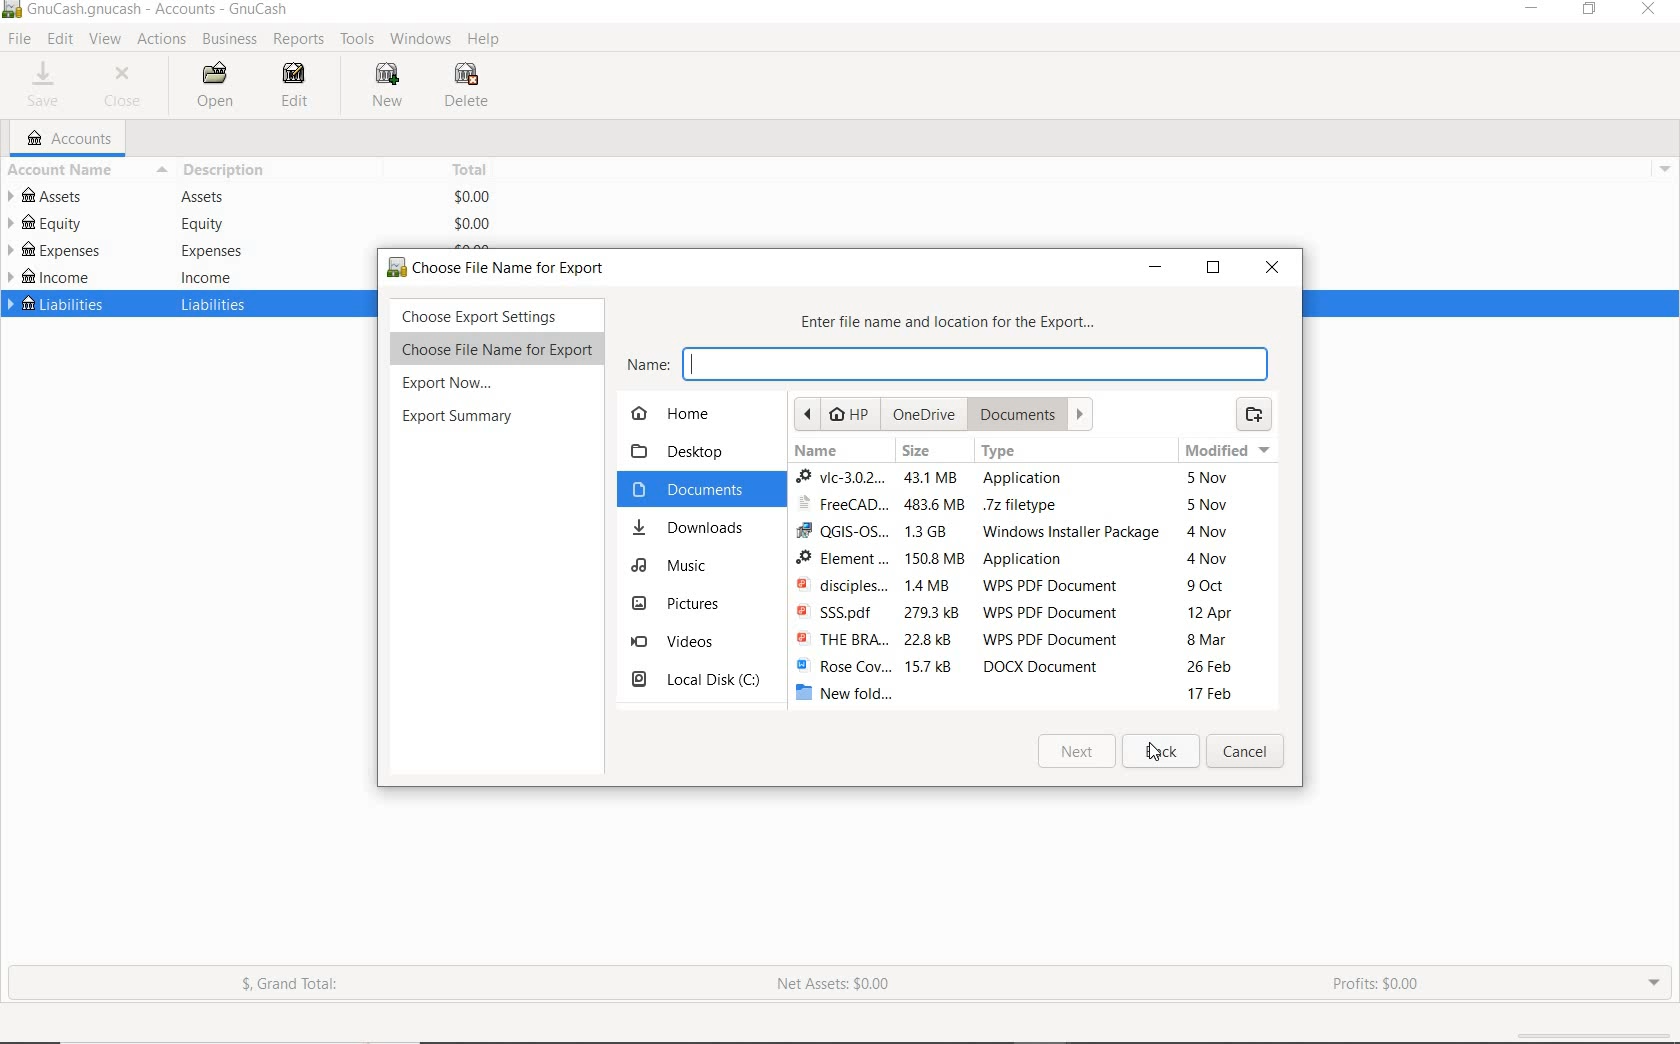  What do you see at coordinates (1068, 565) in the screenshot?
I see `type` at bounding box center [1068, 565].